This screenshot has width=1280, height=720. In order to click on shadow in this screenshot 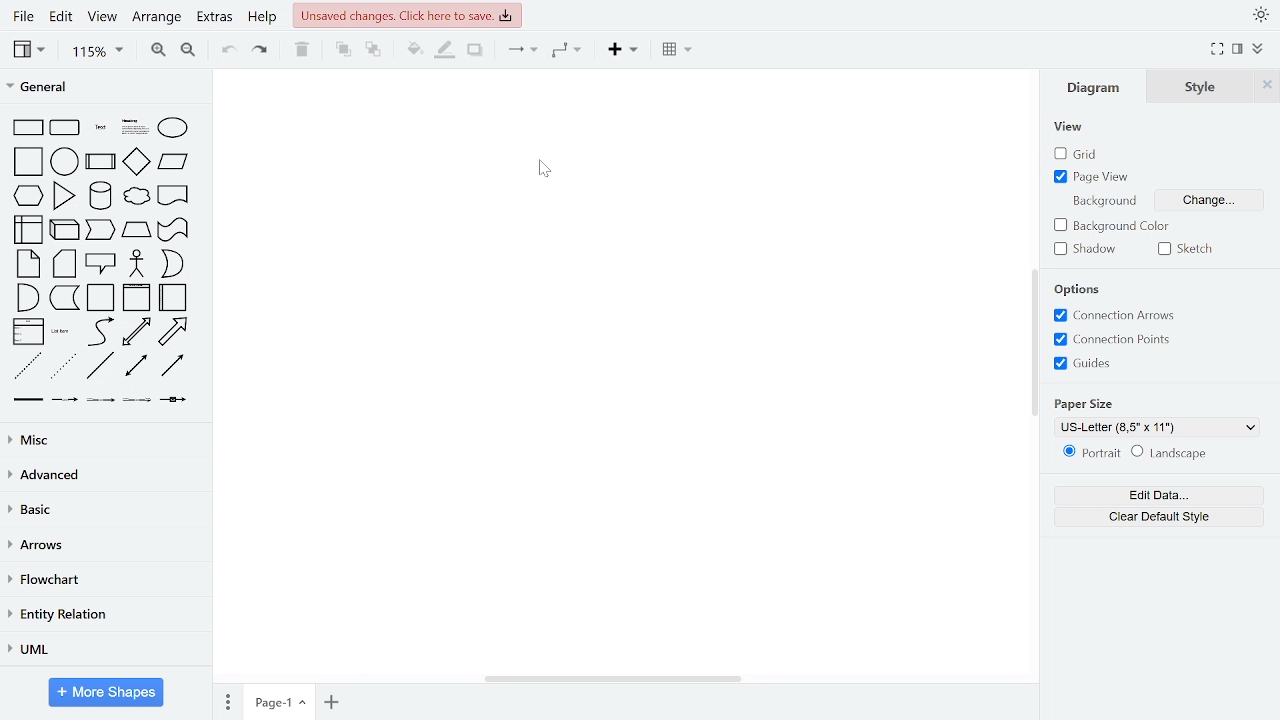, I will do `click(475, 50)`.